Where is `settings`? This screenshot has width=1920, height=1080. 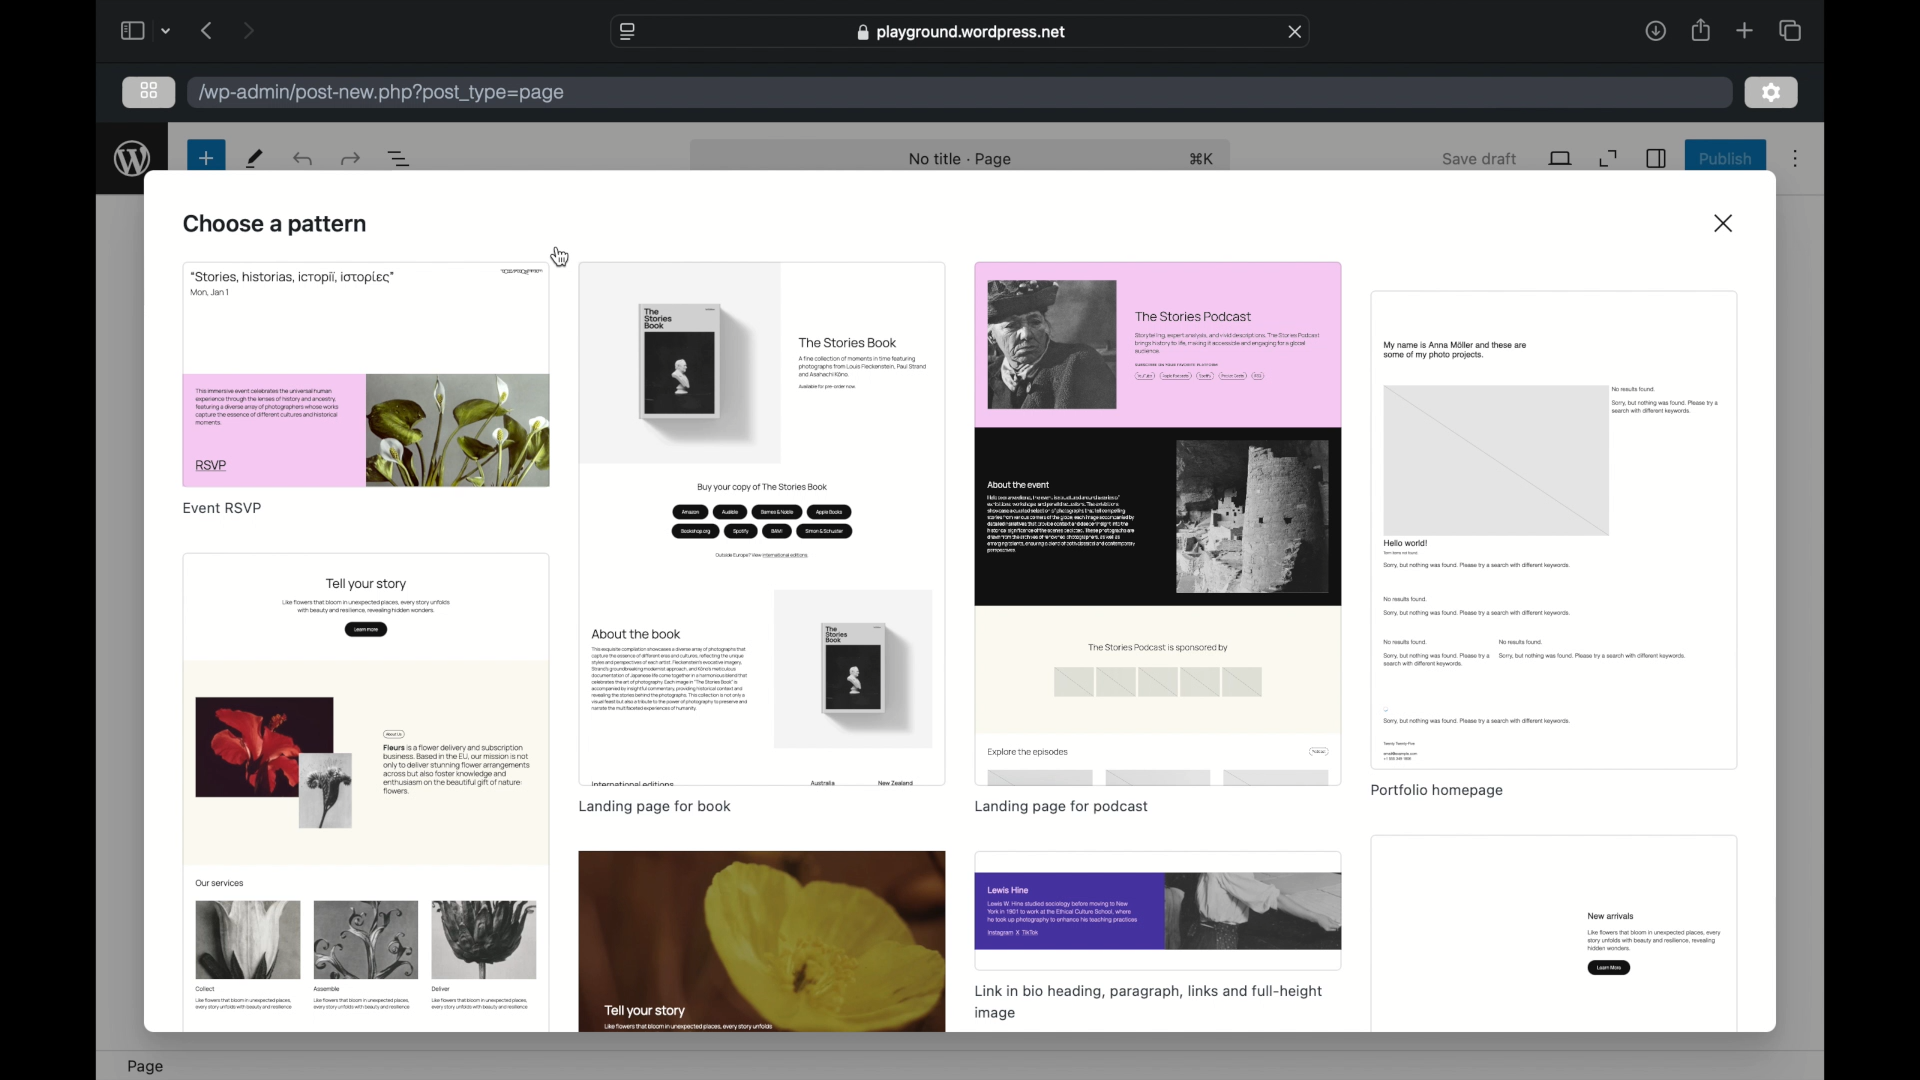
settings is located at coordinates (1772, 94).